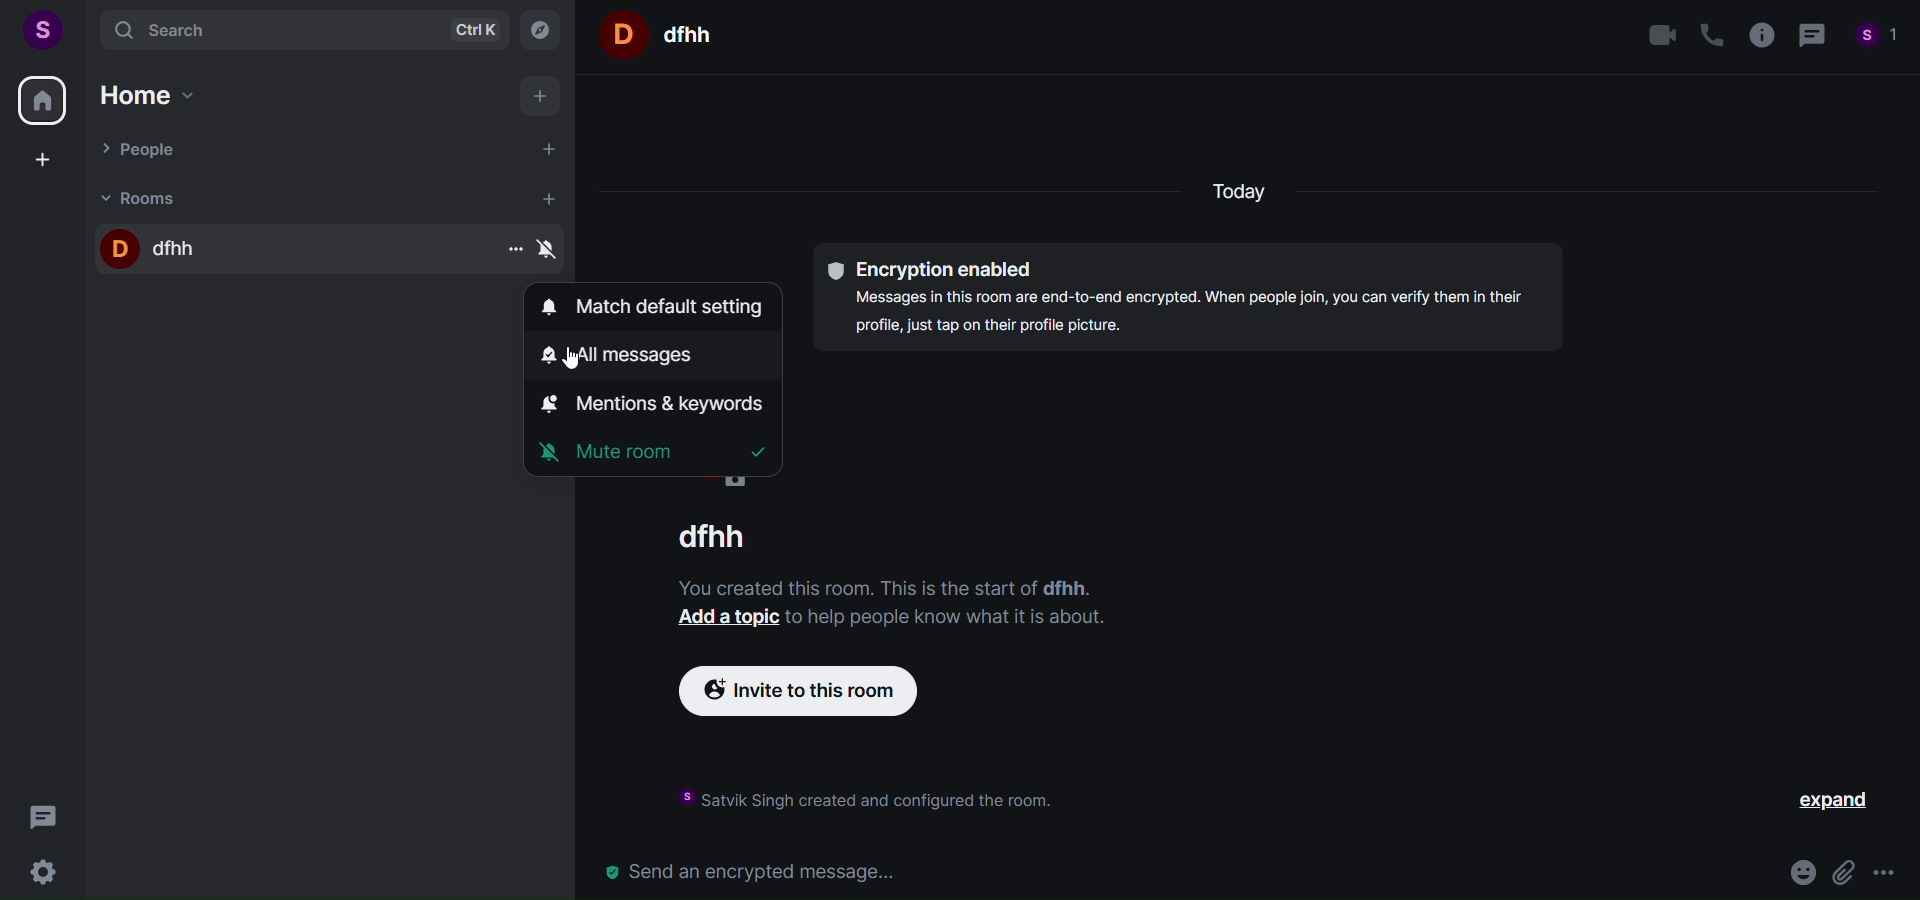 The width and height of the screenshot is (1920, 900). Describe the element at coordinates (857, 800) in the screenshot. I see `satvik singh created and configured the room.` at that location.